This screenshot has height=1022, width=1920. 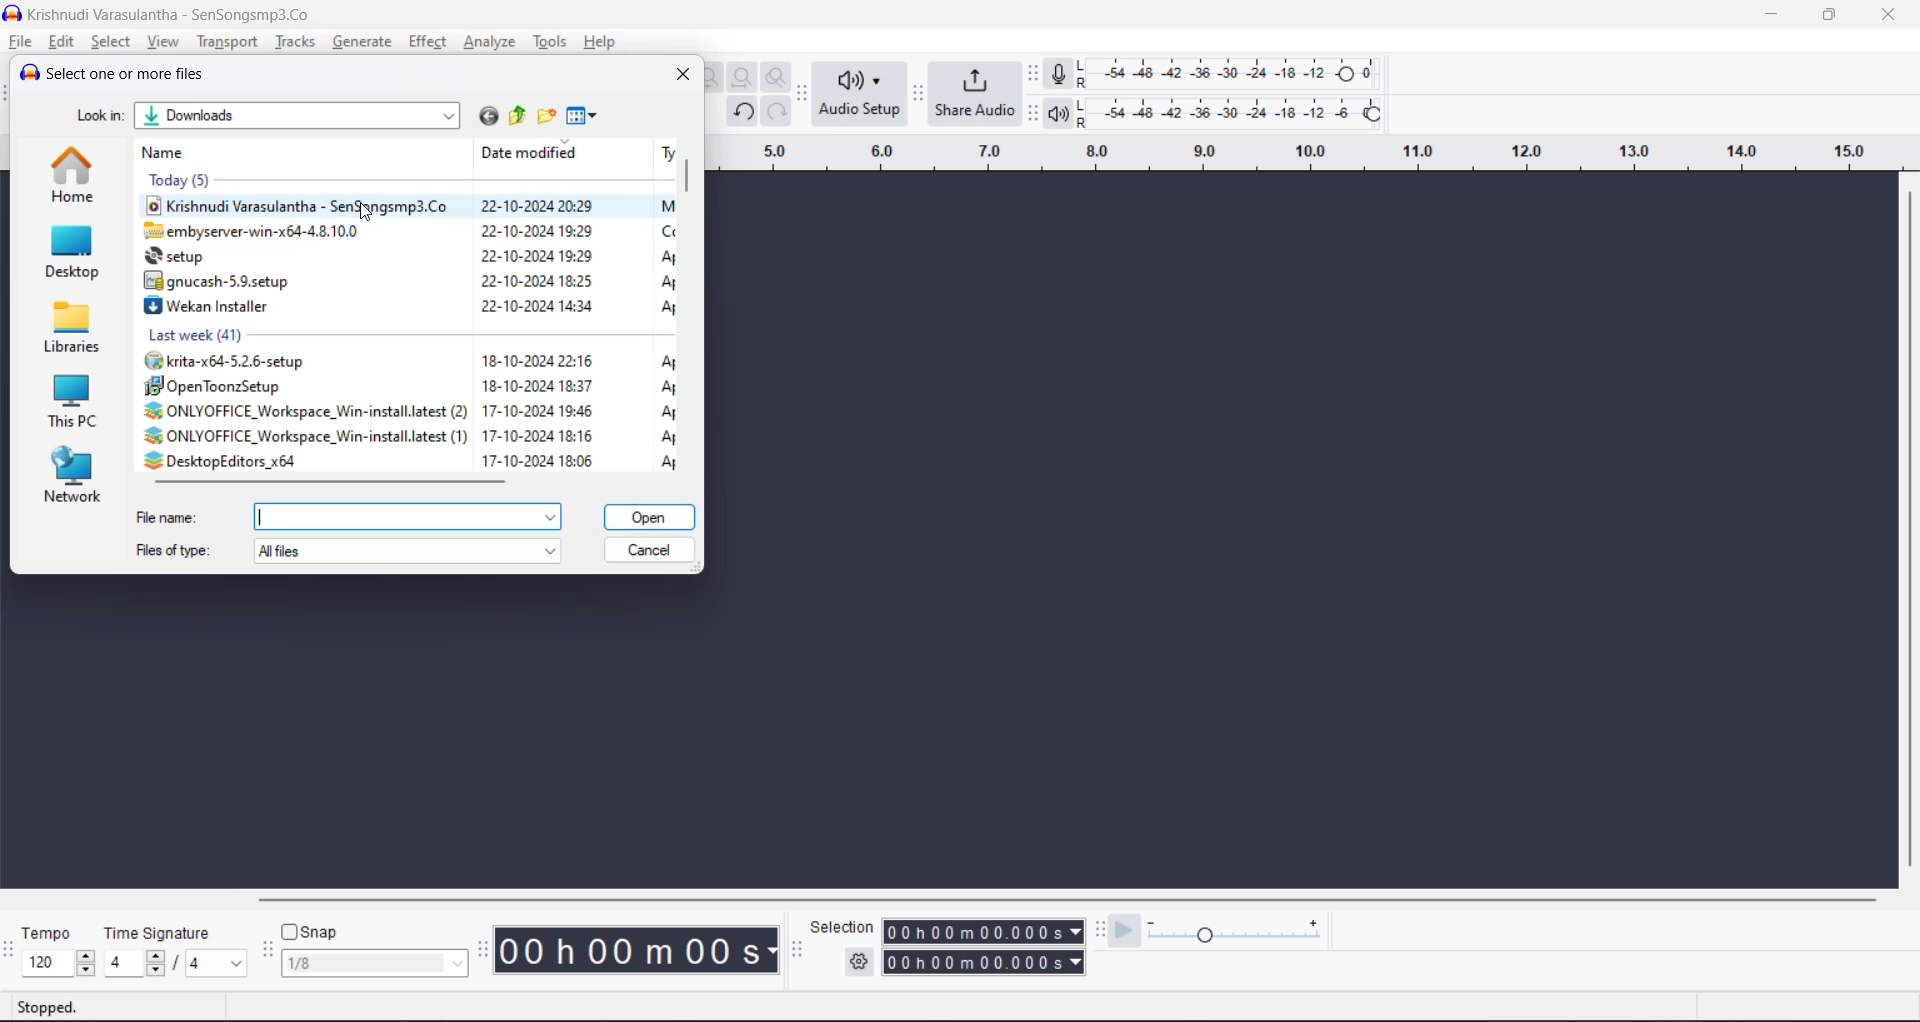 I want to click on close, so click(x=1888, y=15).